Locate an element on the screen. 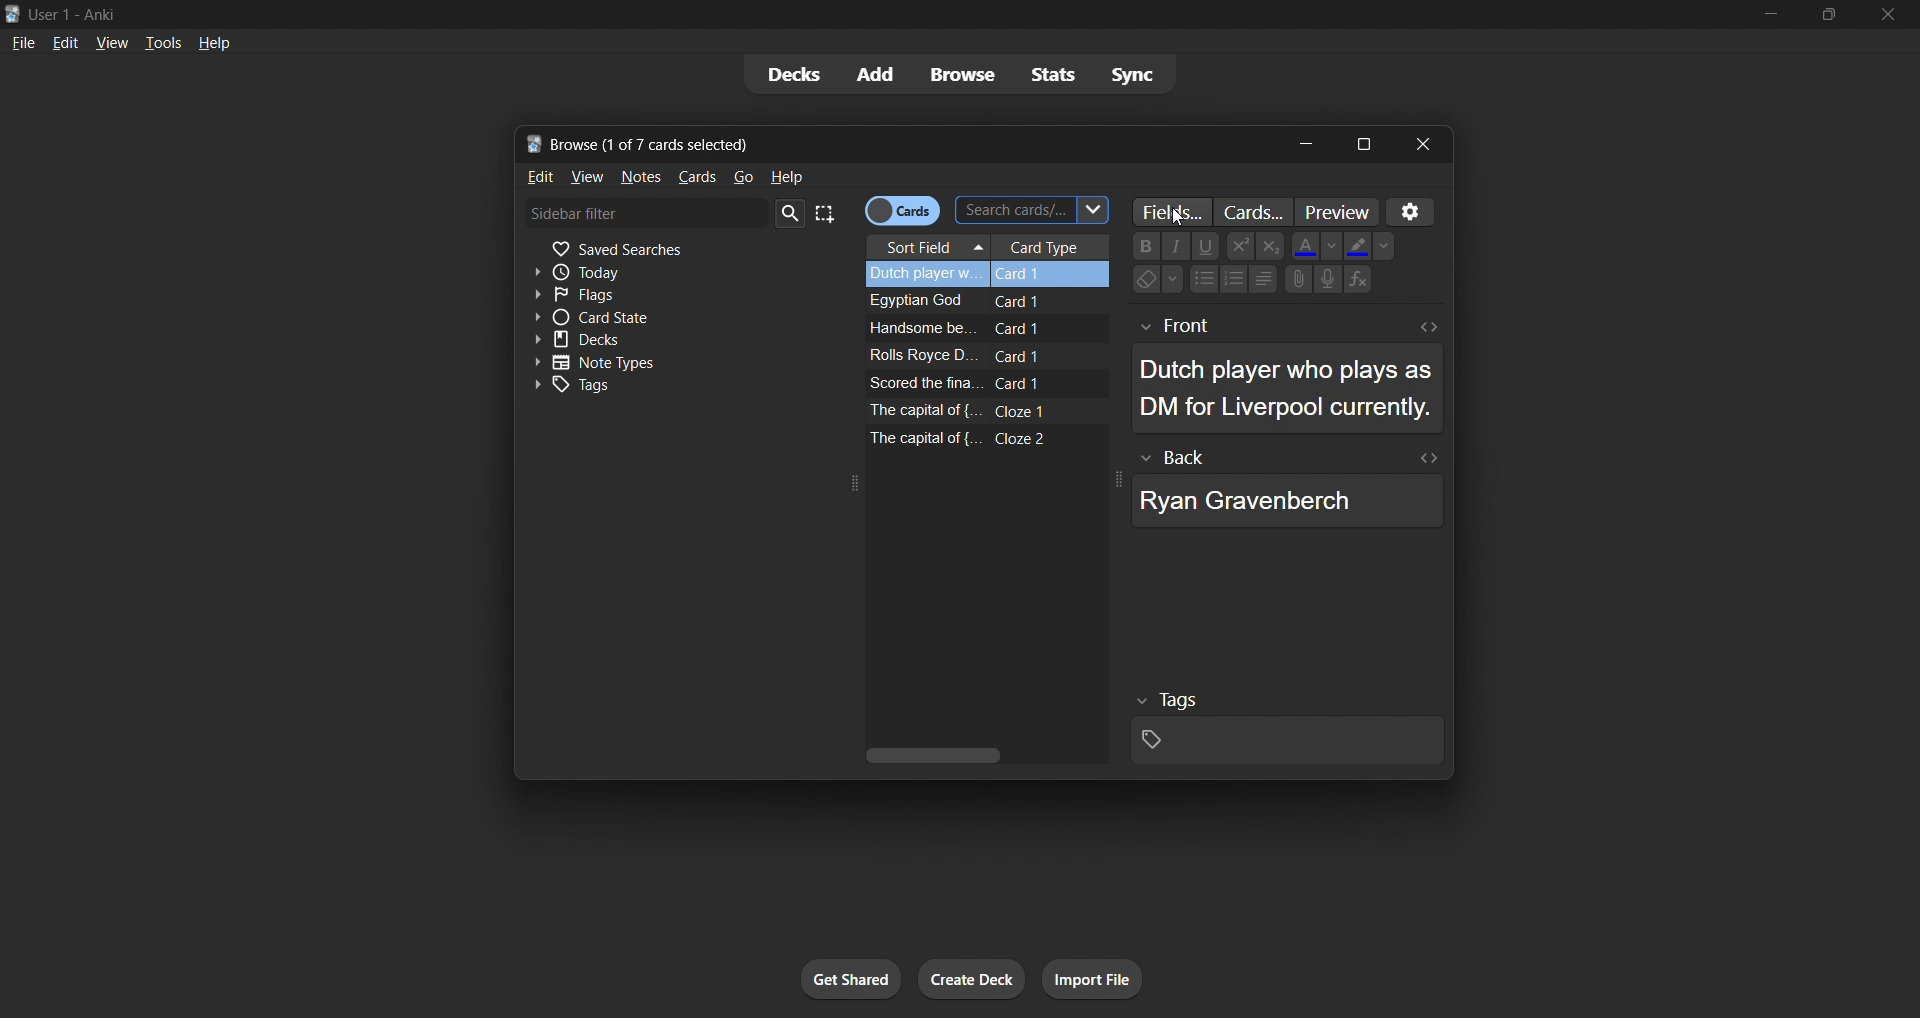  Down-arrow is located at coordinates (1175, 280).